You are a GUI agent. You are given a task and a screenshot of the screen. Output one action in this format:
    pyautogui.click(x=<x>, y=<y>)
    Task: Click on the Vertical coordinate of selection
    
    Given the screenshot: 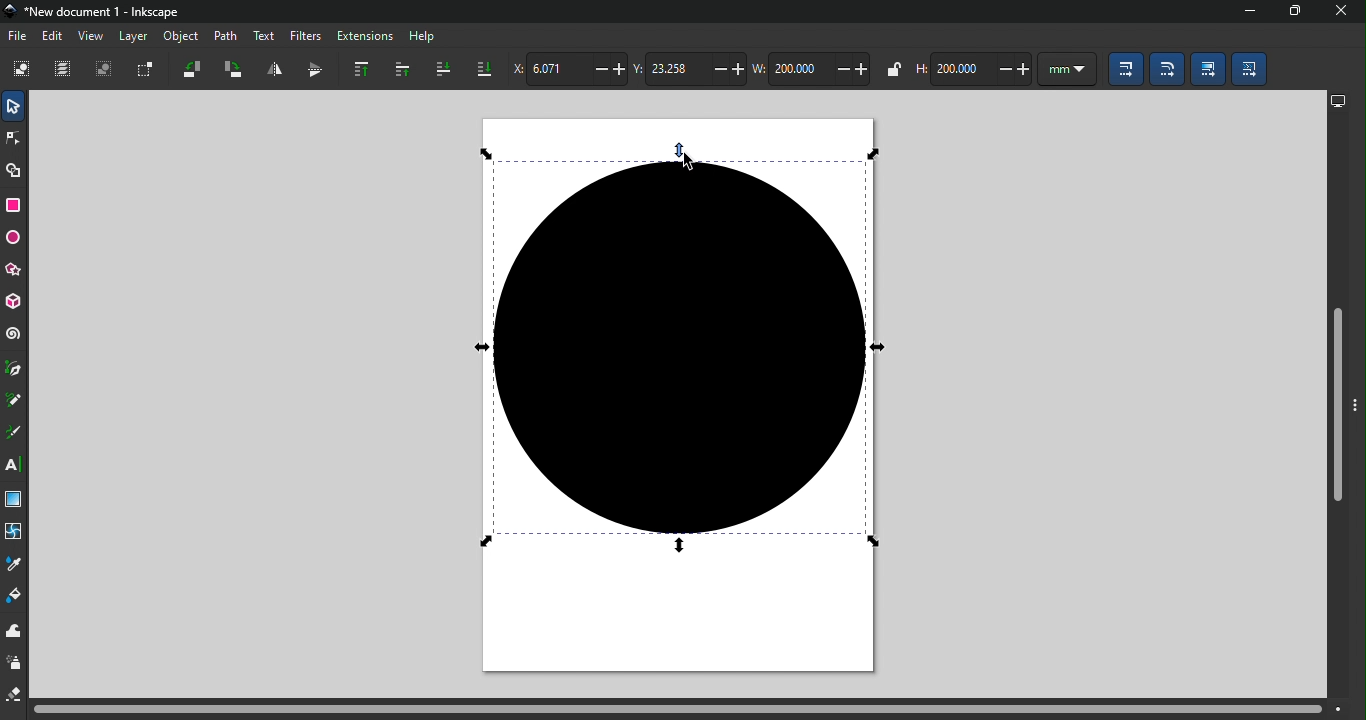 What is the action you would take?
    pyautogui.click(x=692, y=69)
    